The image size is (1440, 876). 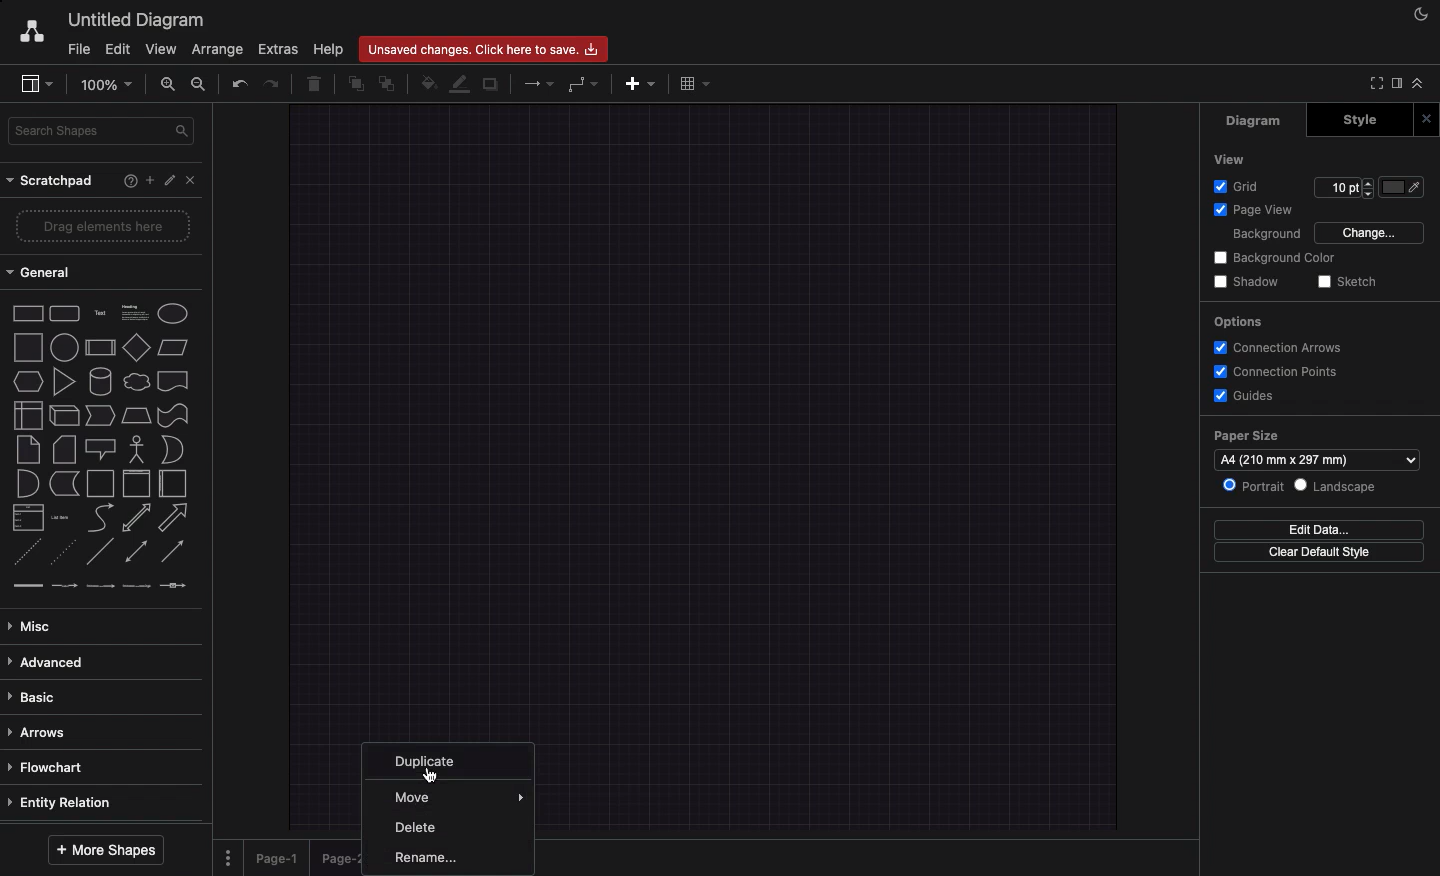 I want to click on Change, so click(x=1368, y=232).